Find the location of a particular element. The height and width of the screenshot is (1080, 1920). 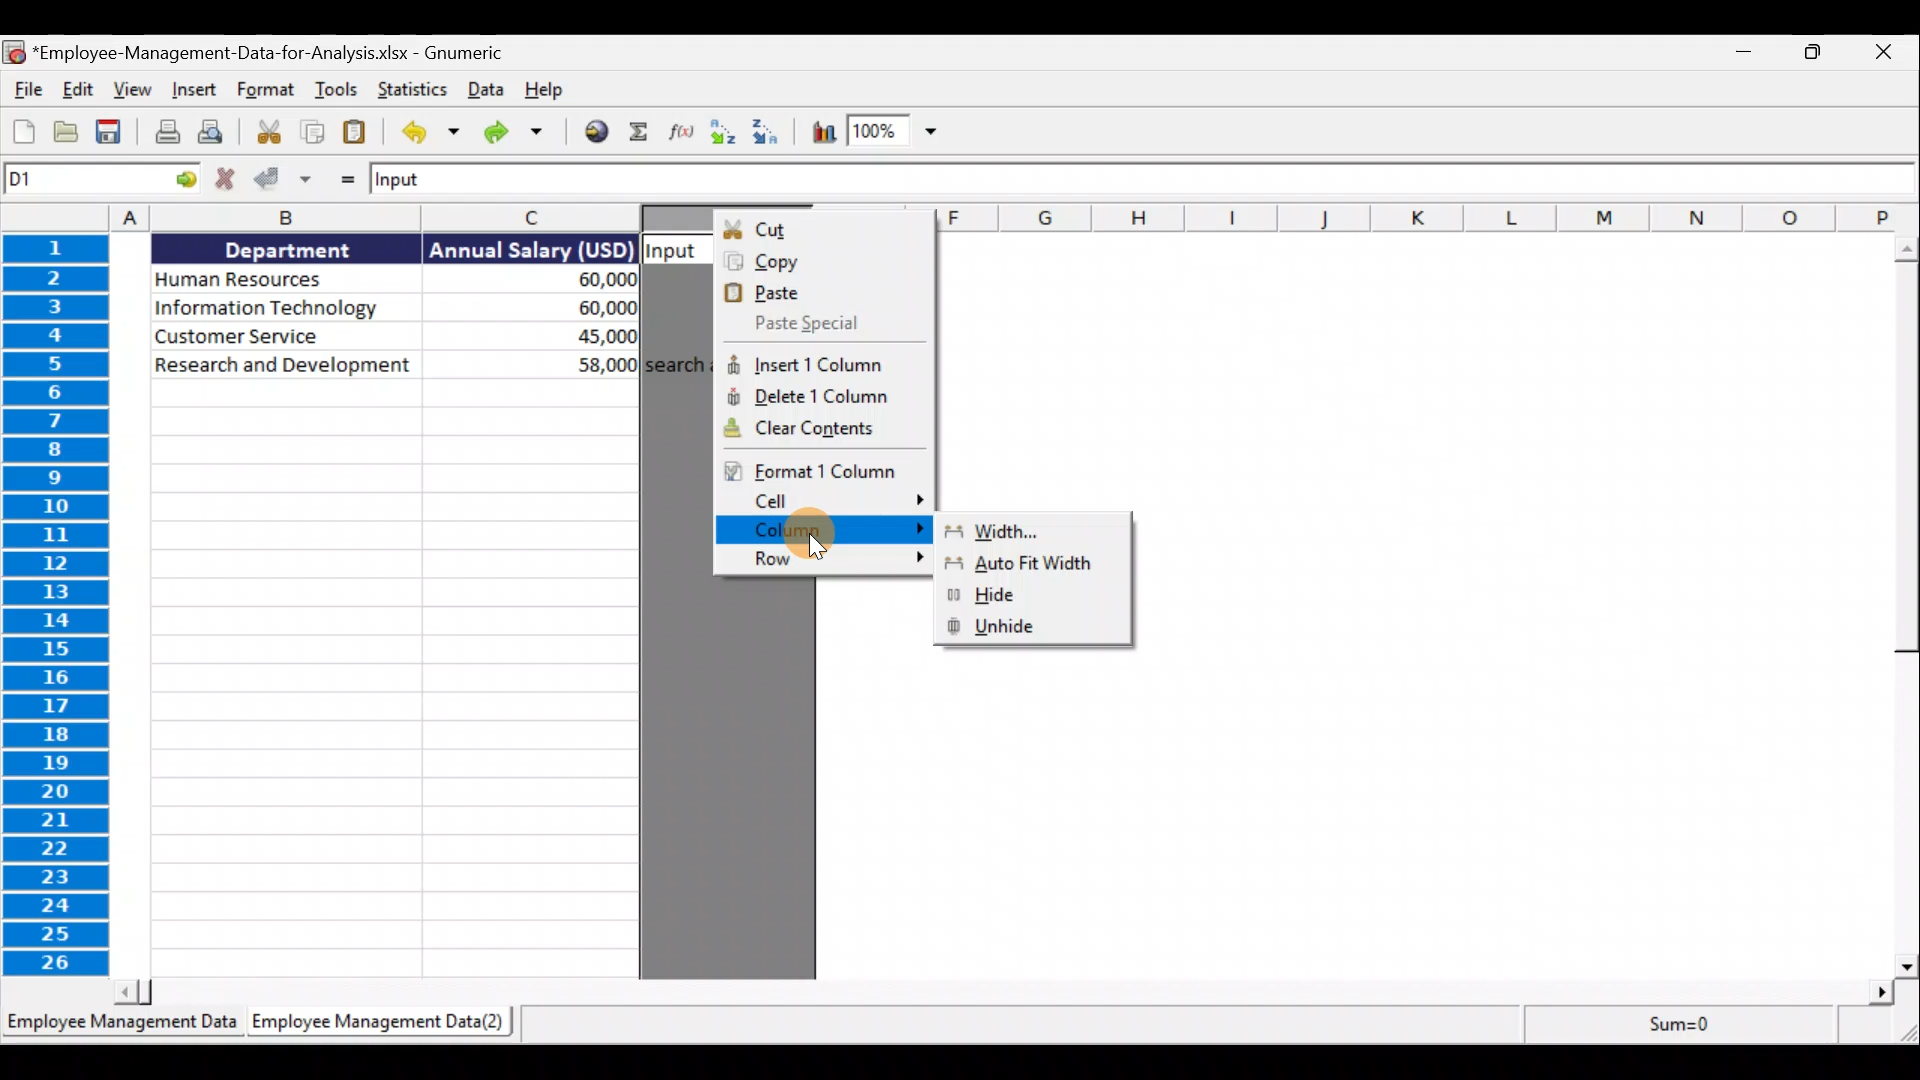

Format 1 column is located at coordinates (820, 469).